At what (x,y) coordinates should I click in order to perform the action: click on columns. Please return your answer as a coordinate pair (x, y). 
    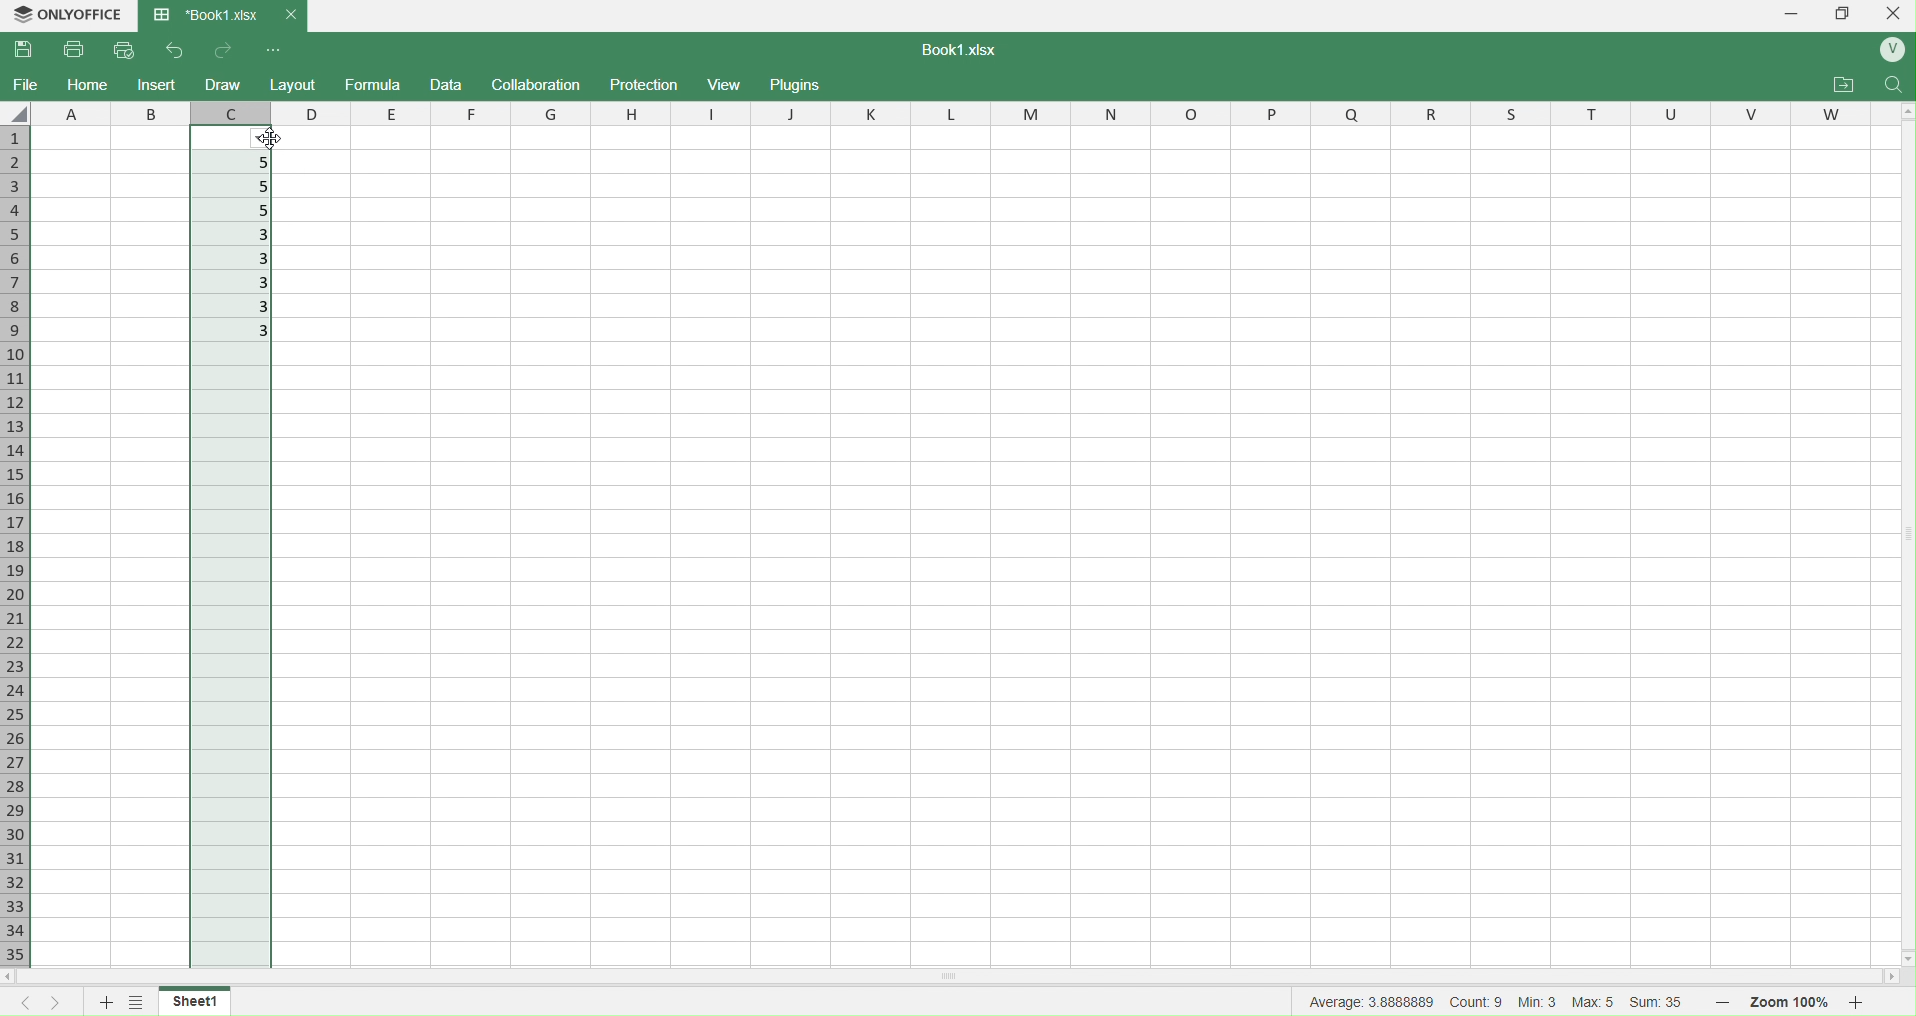
    Looking at the image, I should click on (112, 112).